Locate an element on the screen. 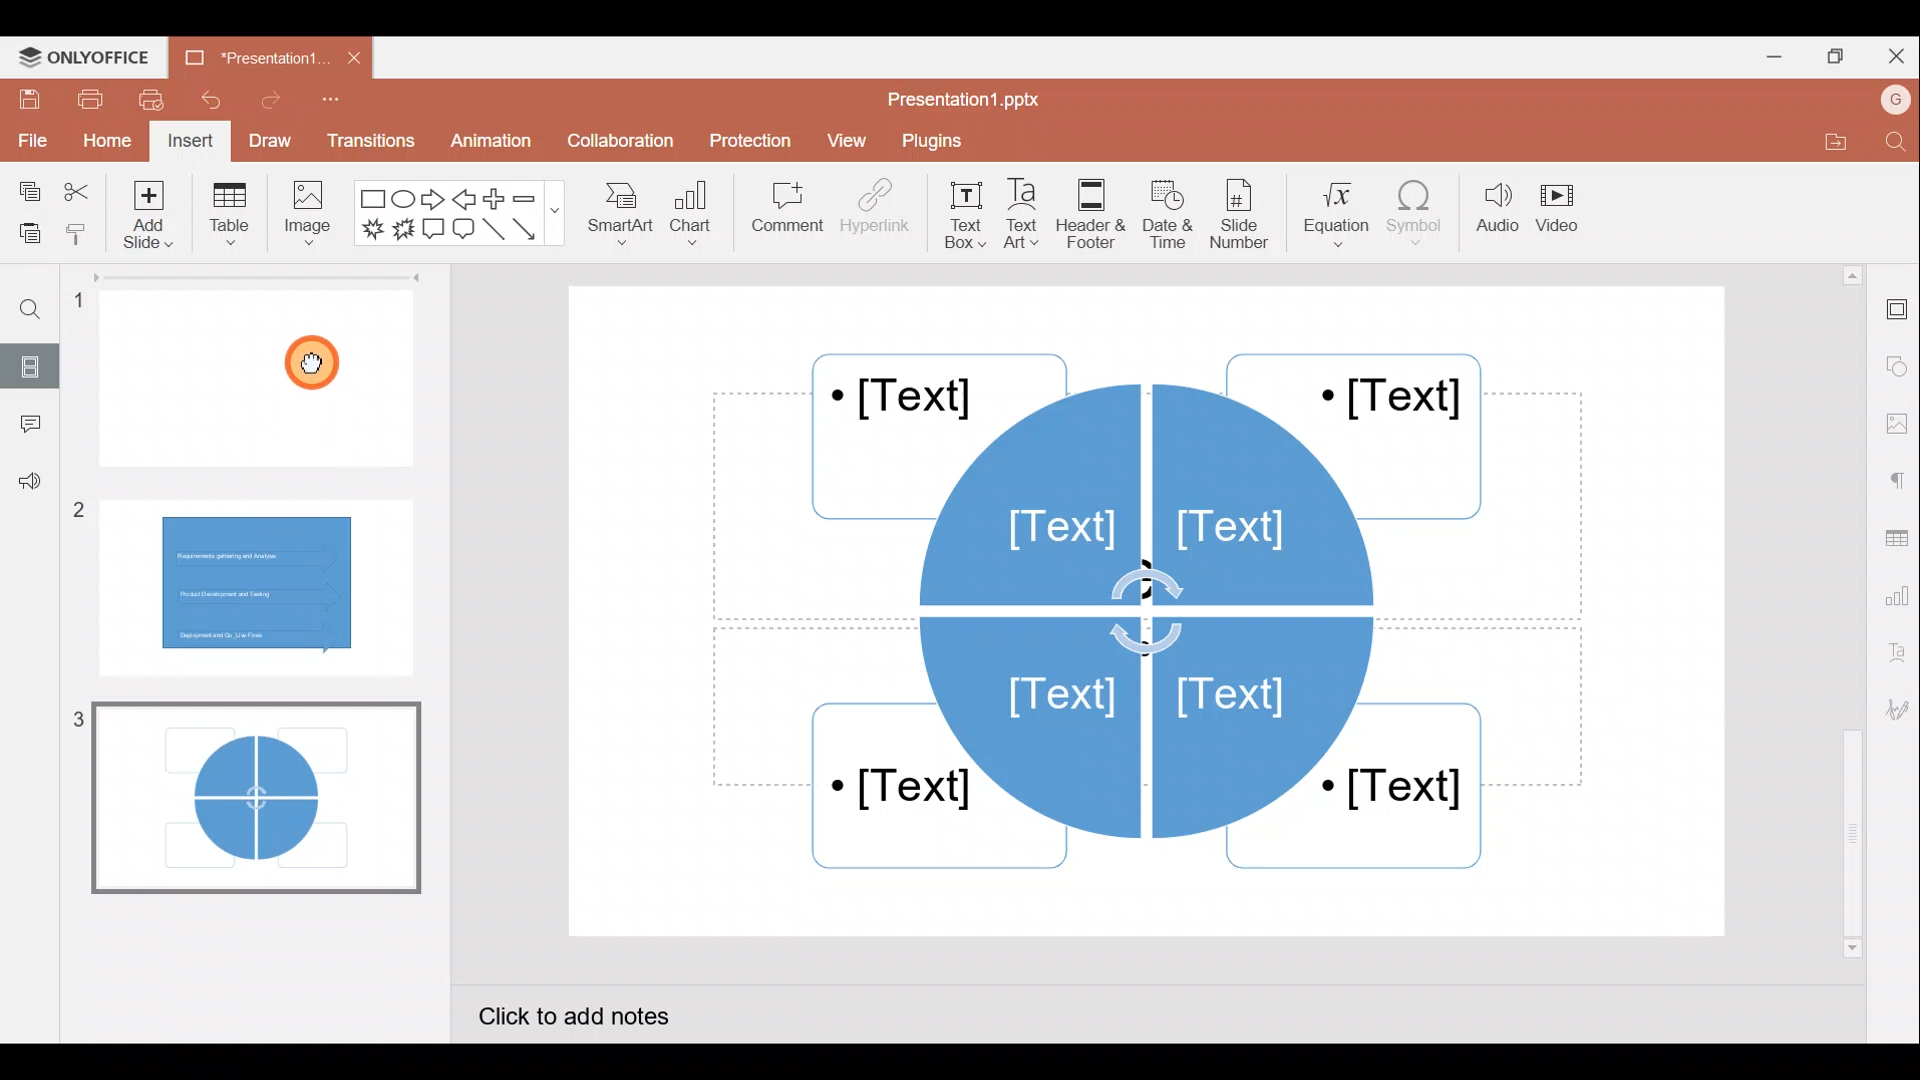 This screenshot has height=1080, width=1920. Close is located at coordinates (1898, 53).